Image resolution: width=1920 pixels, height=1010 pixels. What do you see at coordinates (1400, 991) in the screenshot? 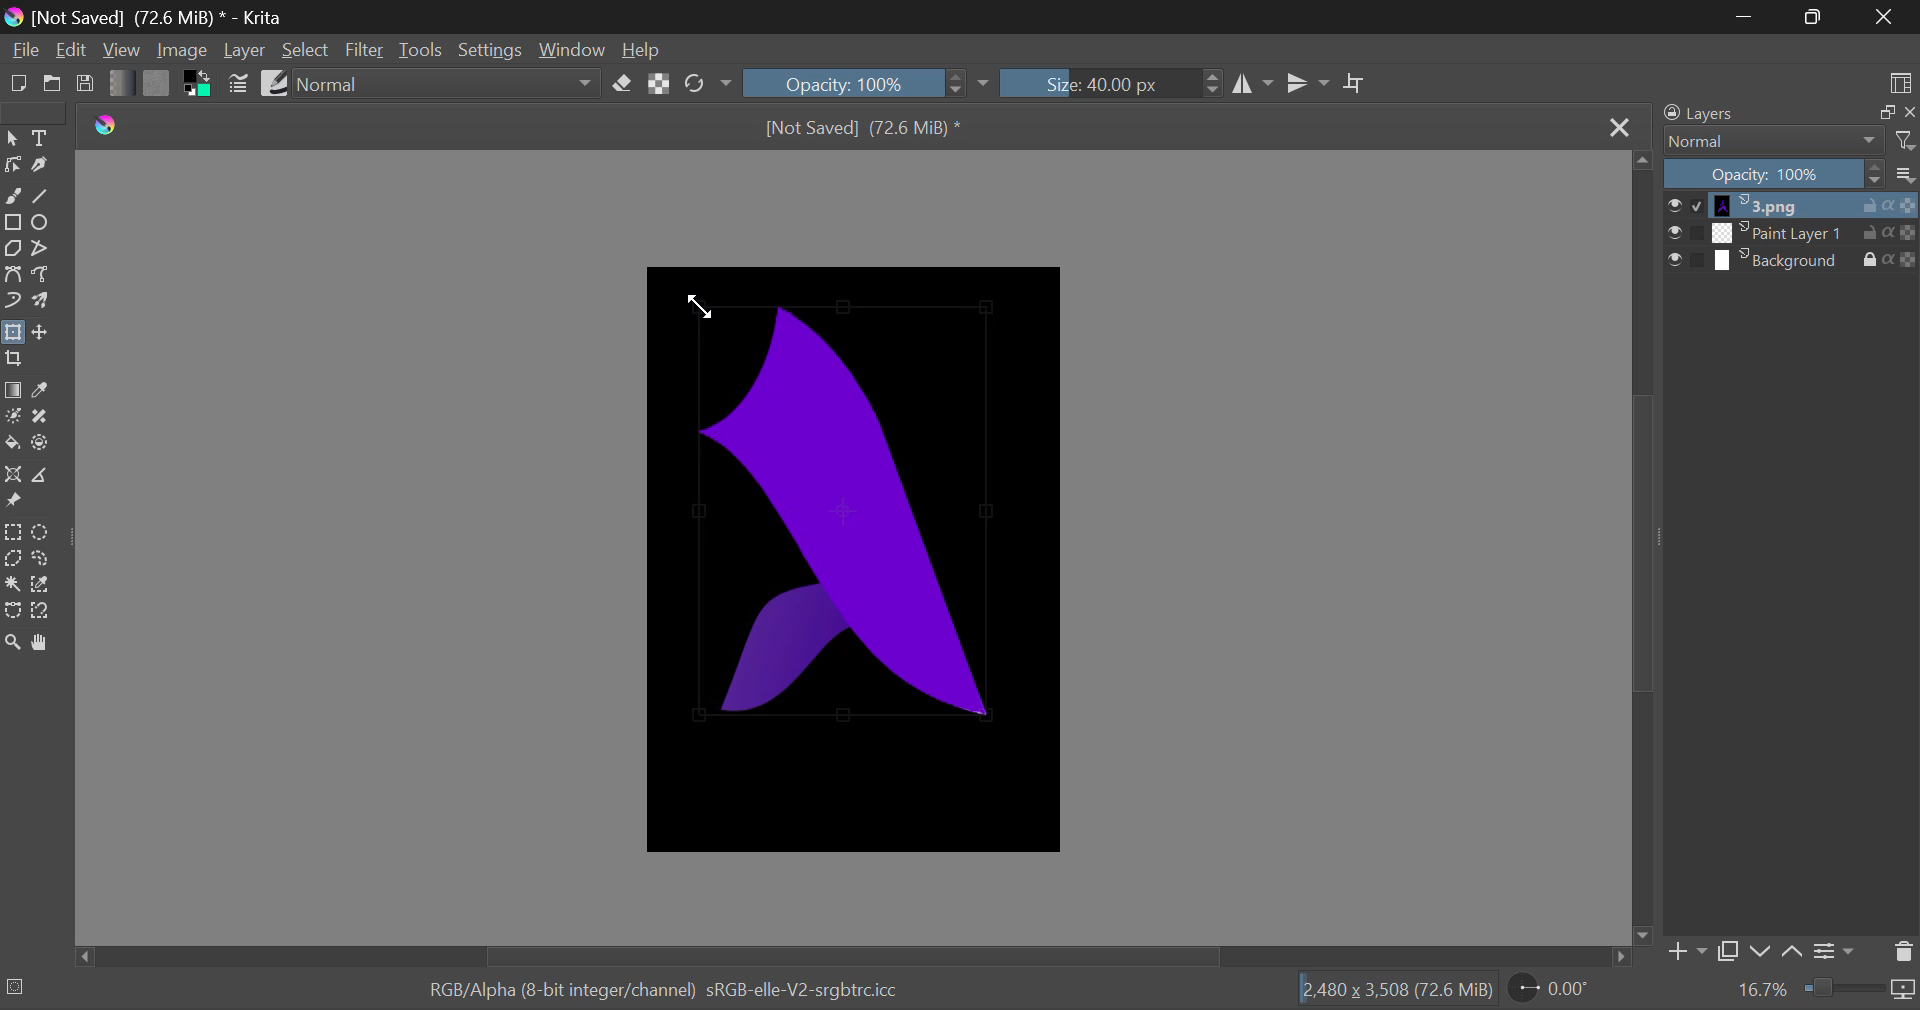
I see `[2.480 x 3,508 (71.4 MiB)` at bounding box center [1400, 991].